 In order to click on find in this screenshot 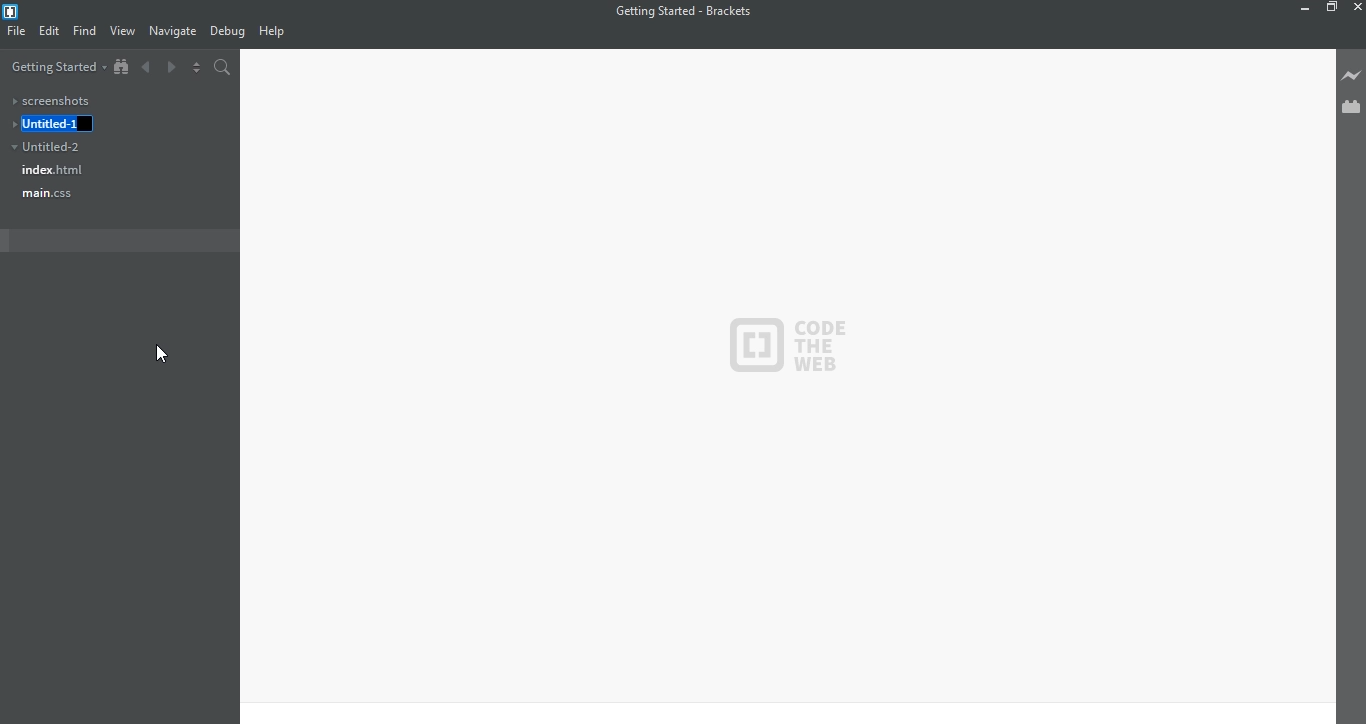, I will do `click(86, 30)`.